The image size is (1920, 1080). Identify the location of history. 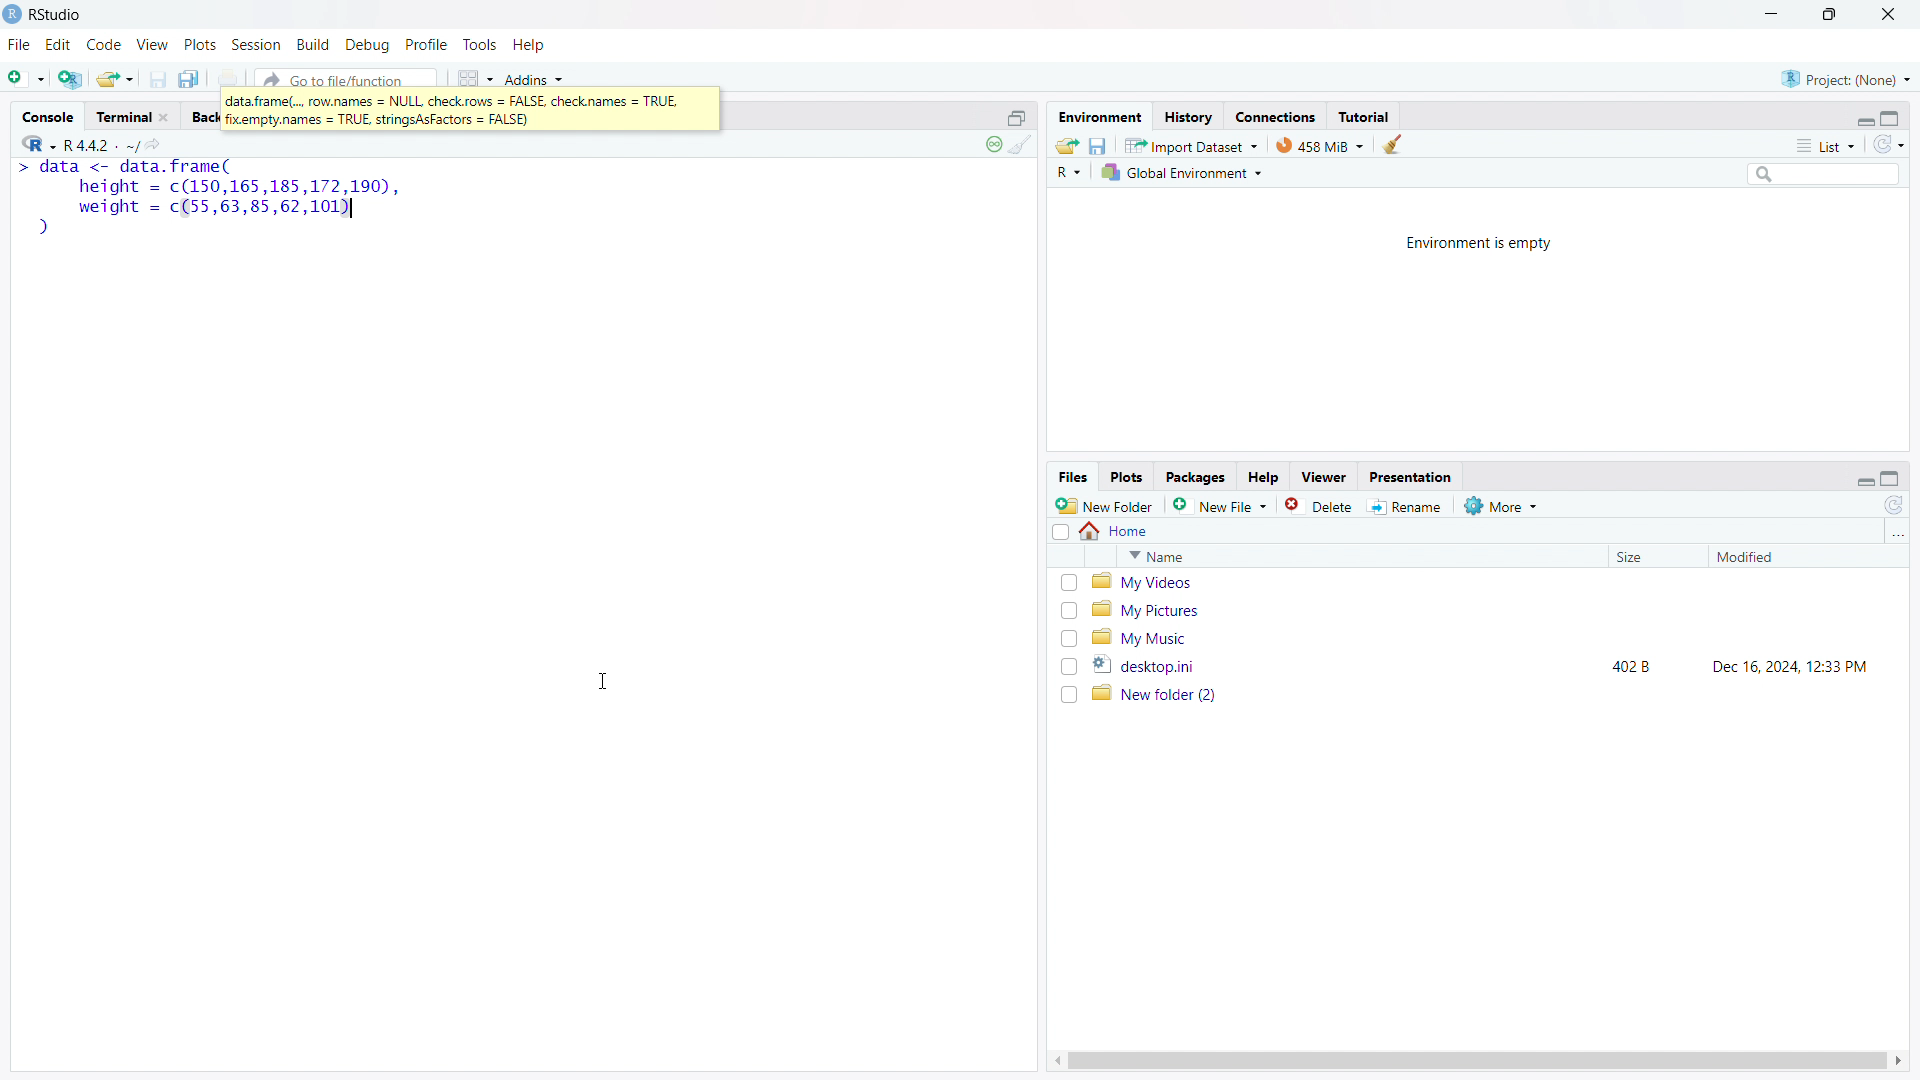
(1188, 116).